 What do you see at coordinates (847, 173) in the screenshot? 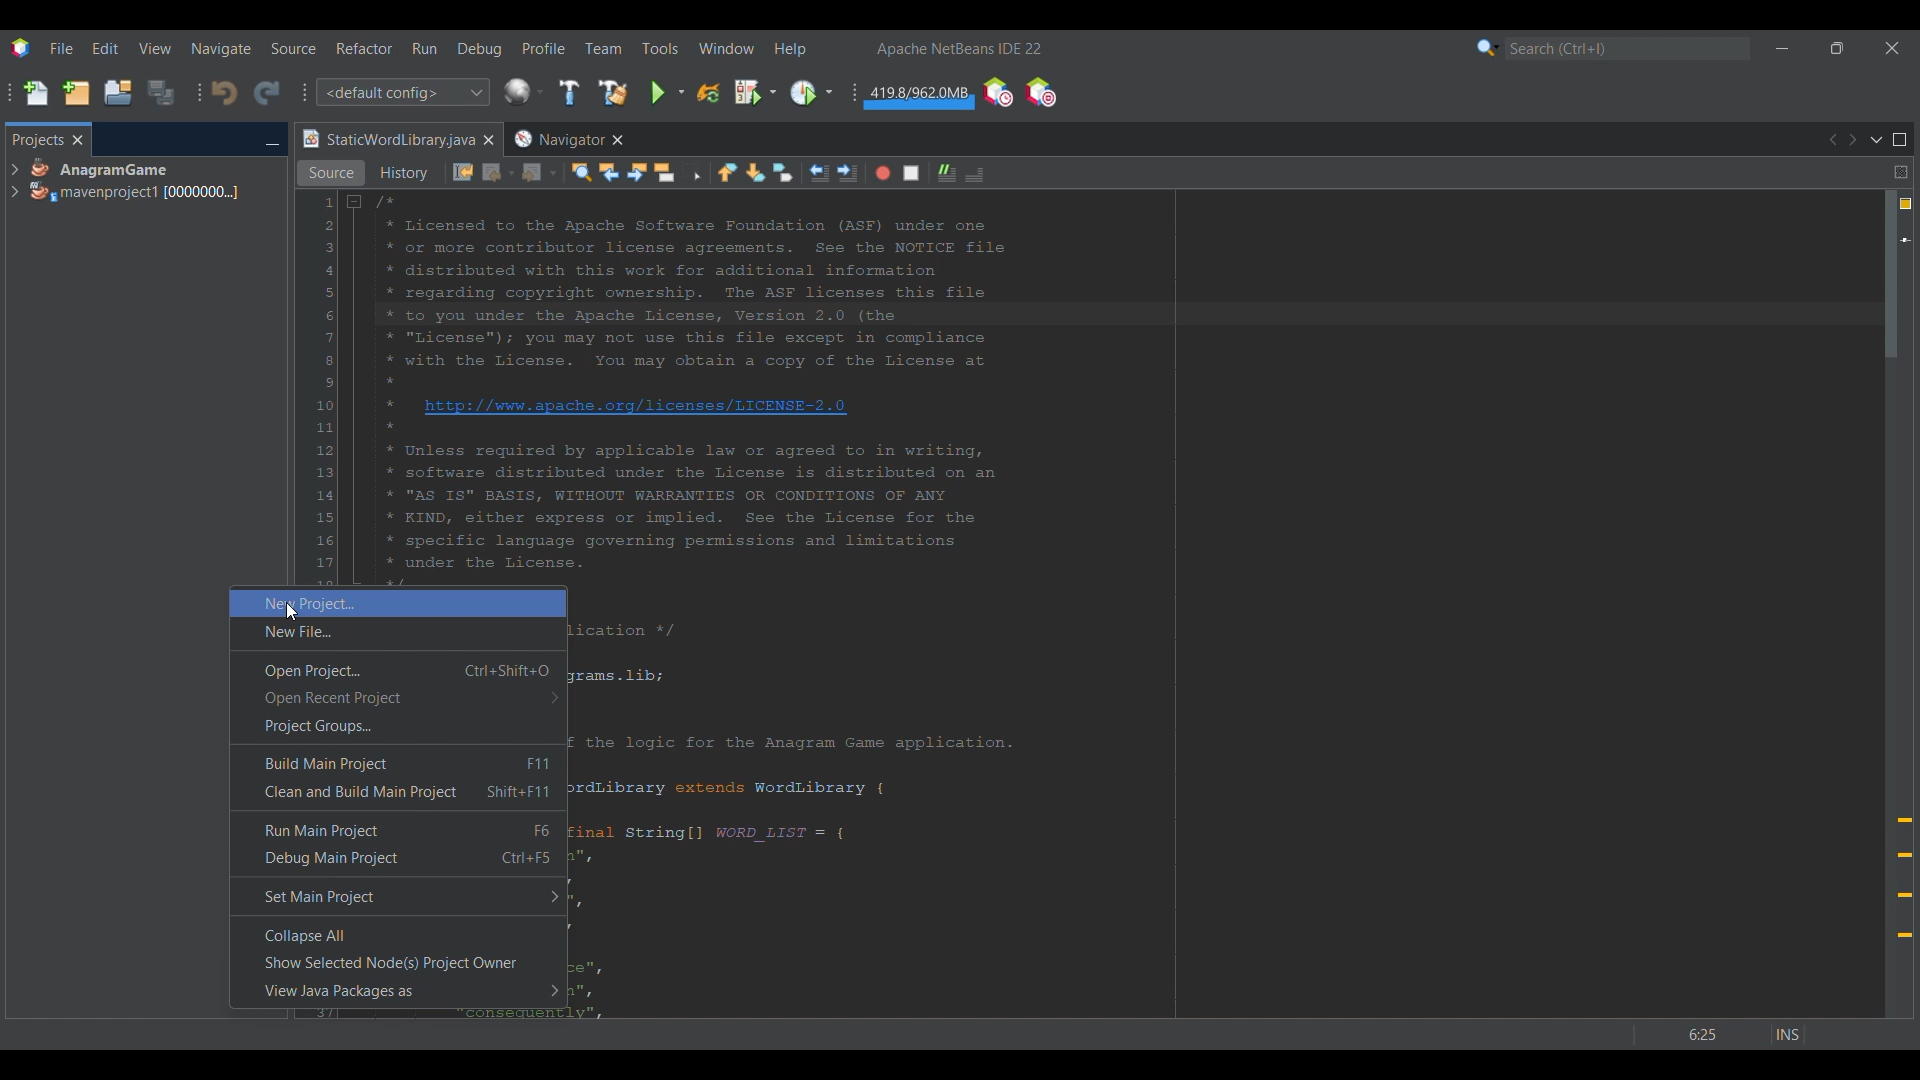
I see `Shift line right` at bounding box center [847, 173].